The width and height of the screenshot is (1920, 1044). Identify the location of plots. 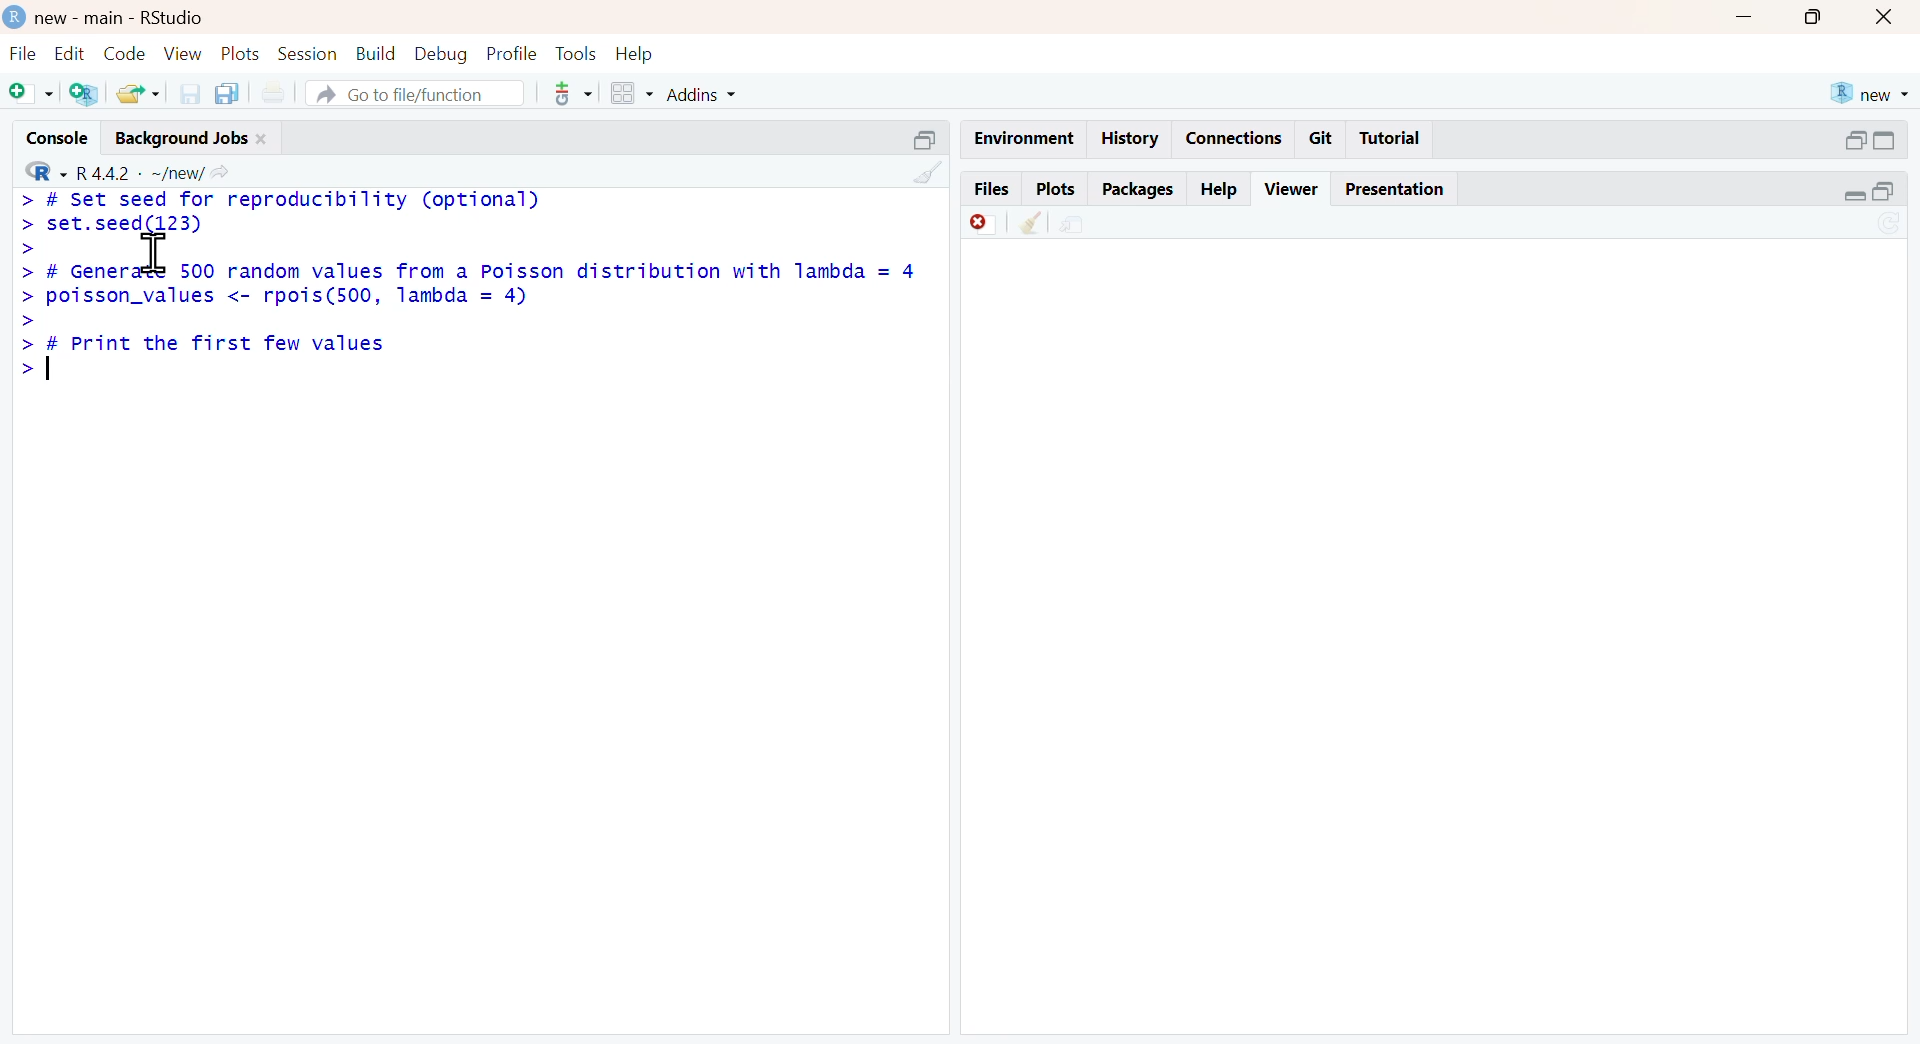
(1058, 188).